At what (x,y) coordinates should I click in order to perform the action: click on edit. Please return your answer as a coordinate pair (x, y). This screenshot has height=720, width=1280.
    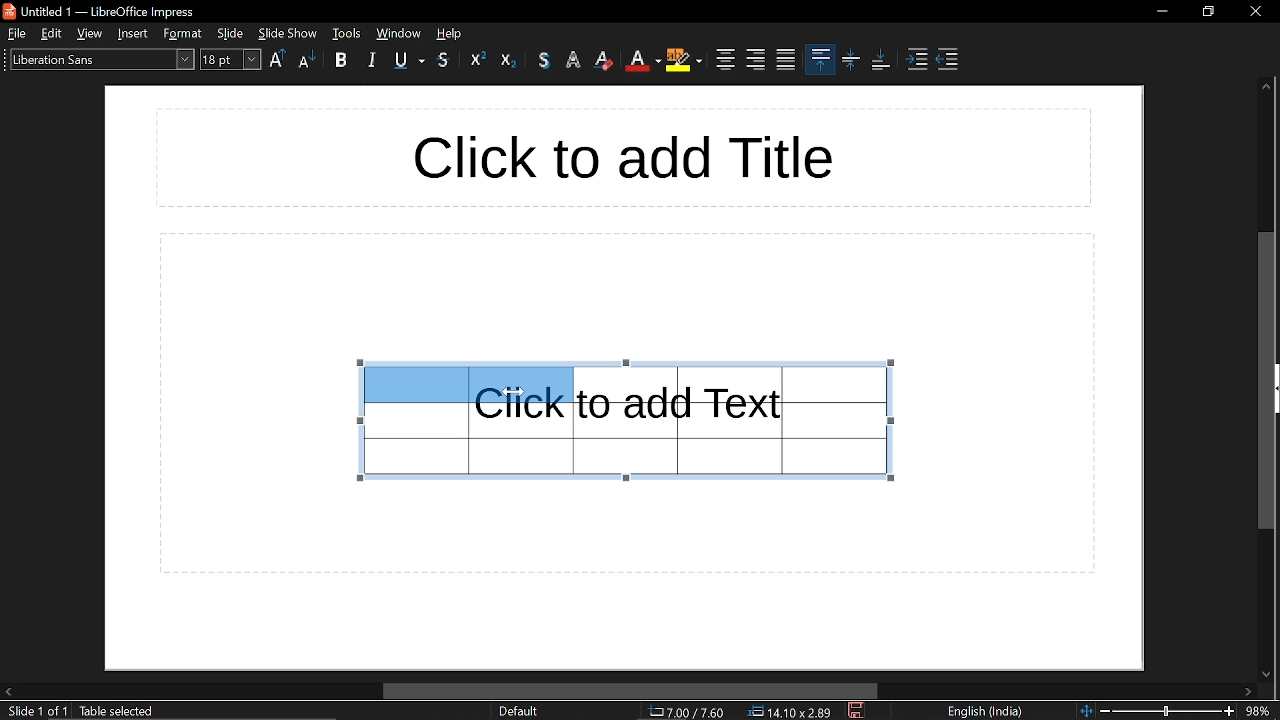
    Looking at the image, I should click on (52, 33).